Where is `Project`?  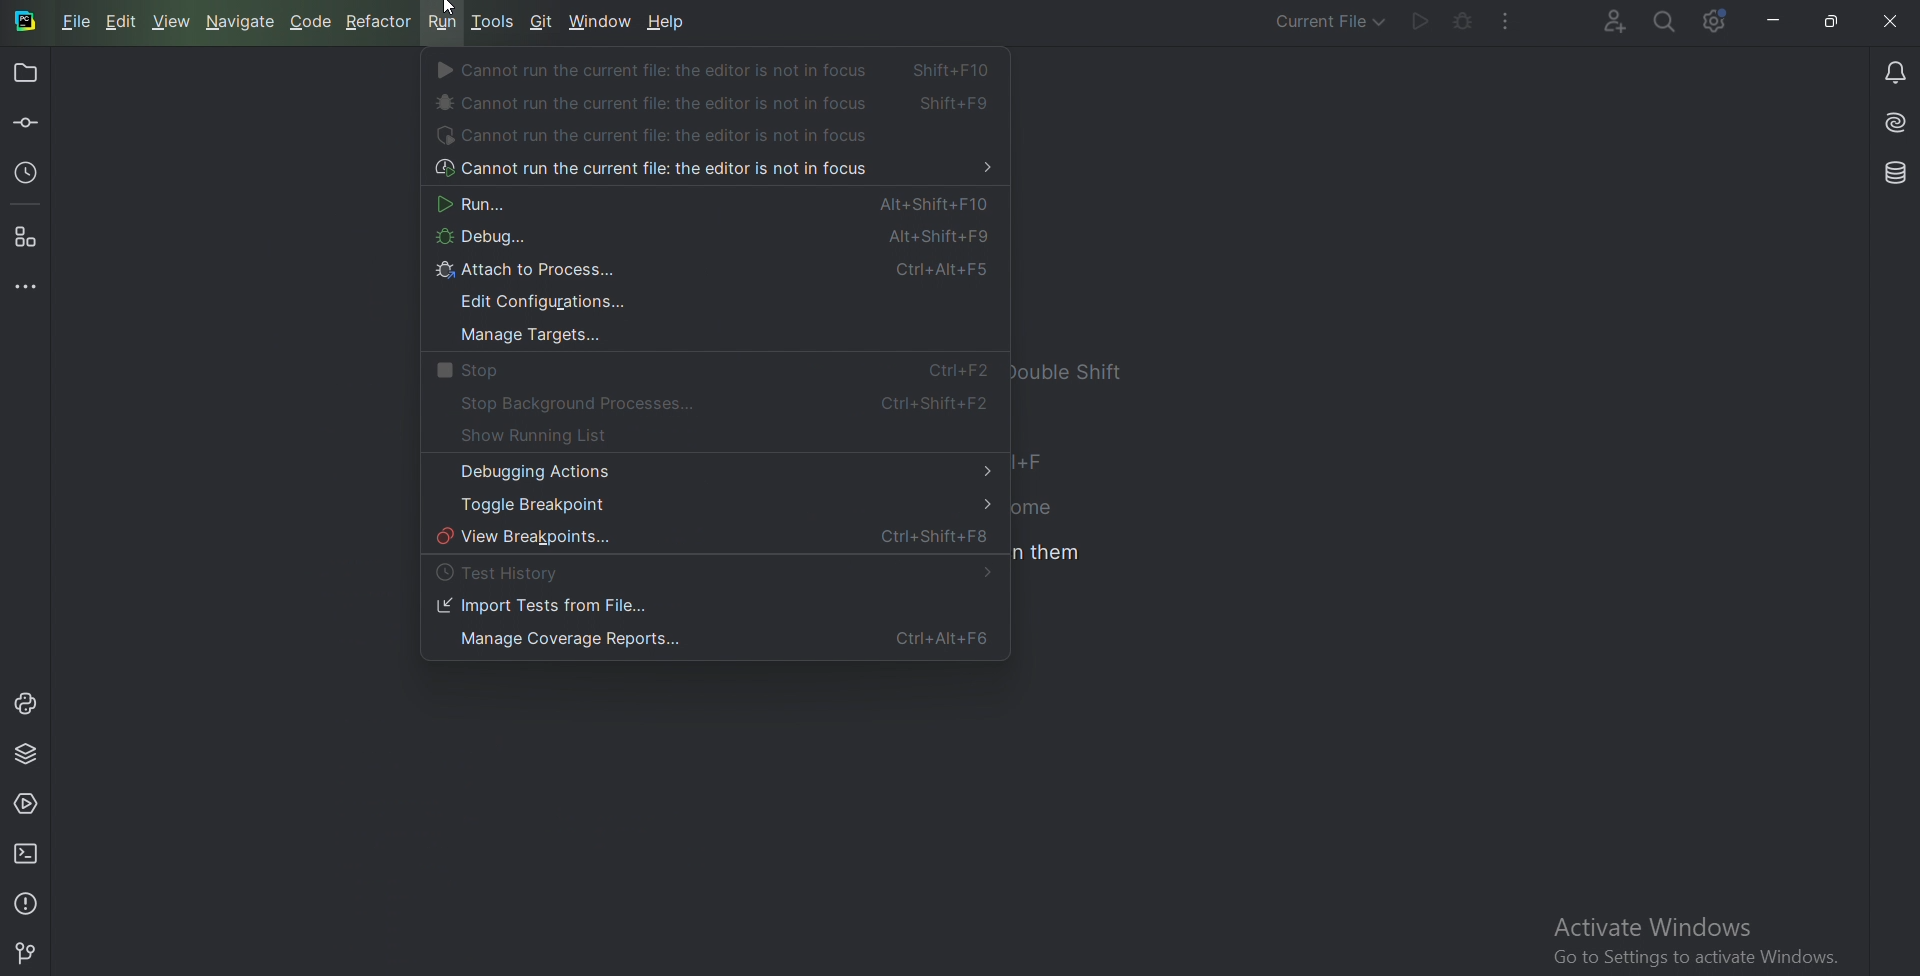 Project is located at coordinates (29, 72).